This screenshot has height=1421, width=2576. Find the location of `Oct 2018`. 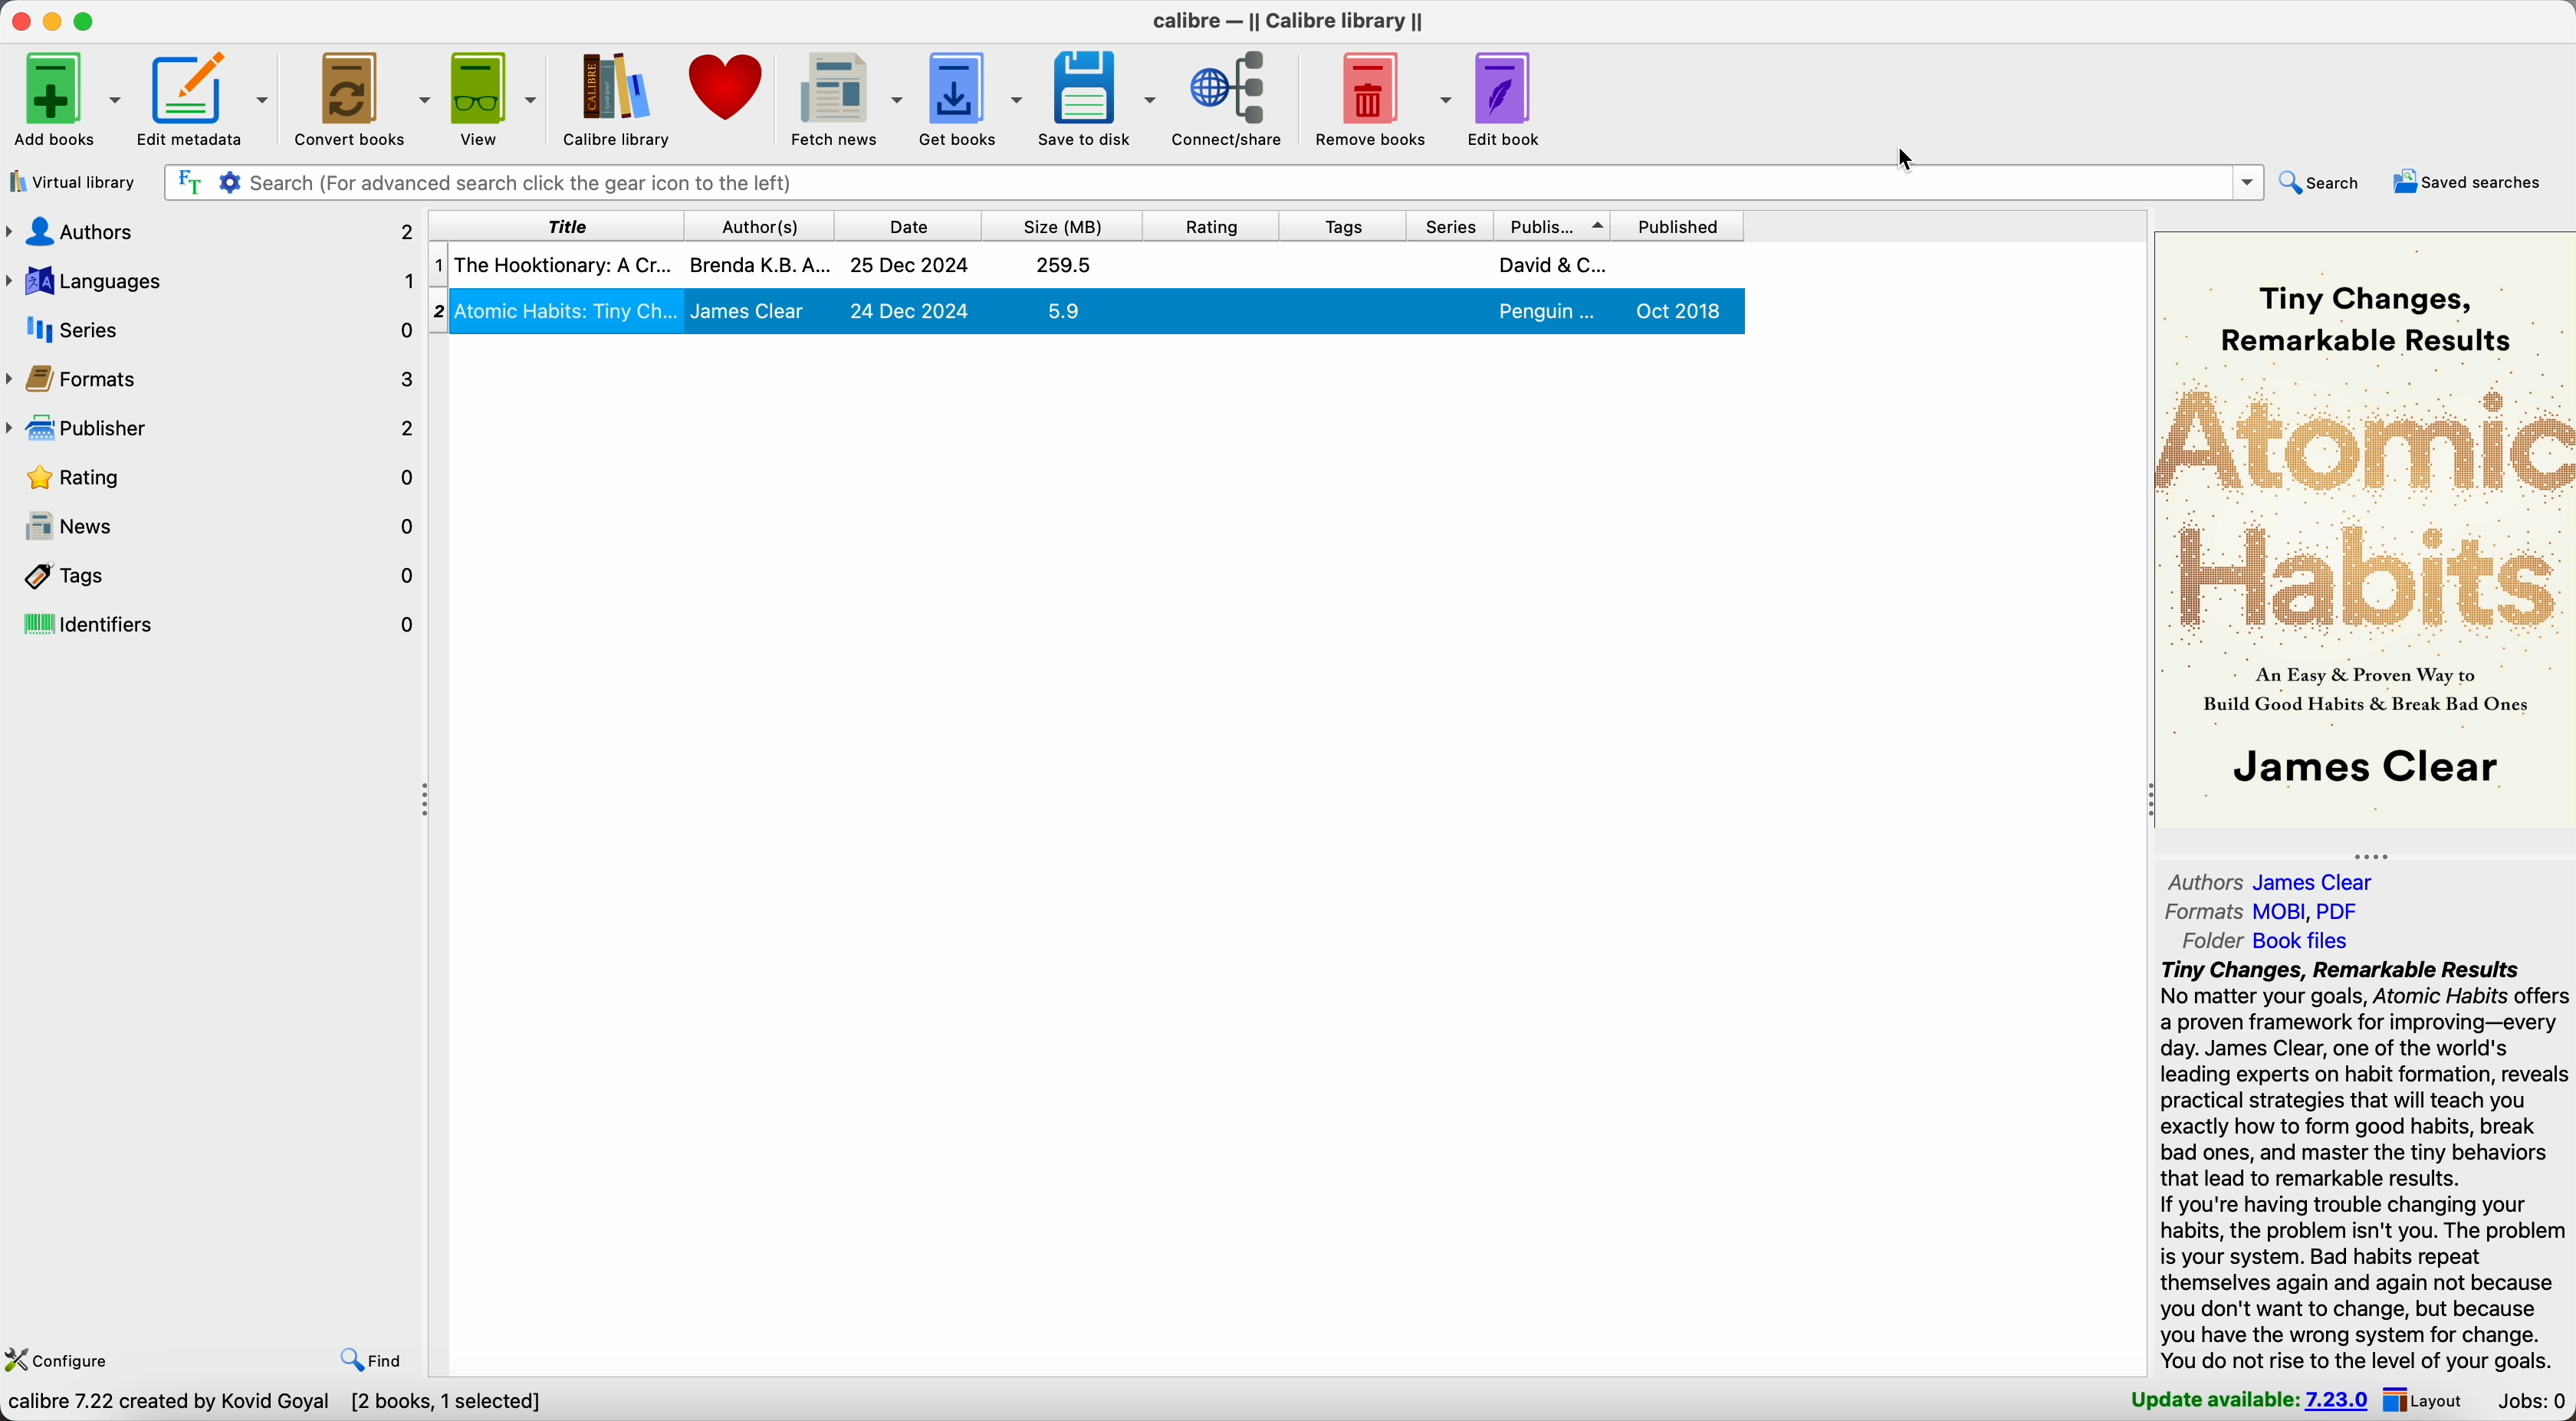

Oct 2018 is located at coordinates (1681, 310).